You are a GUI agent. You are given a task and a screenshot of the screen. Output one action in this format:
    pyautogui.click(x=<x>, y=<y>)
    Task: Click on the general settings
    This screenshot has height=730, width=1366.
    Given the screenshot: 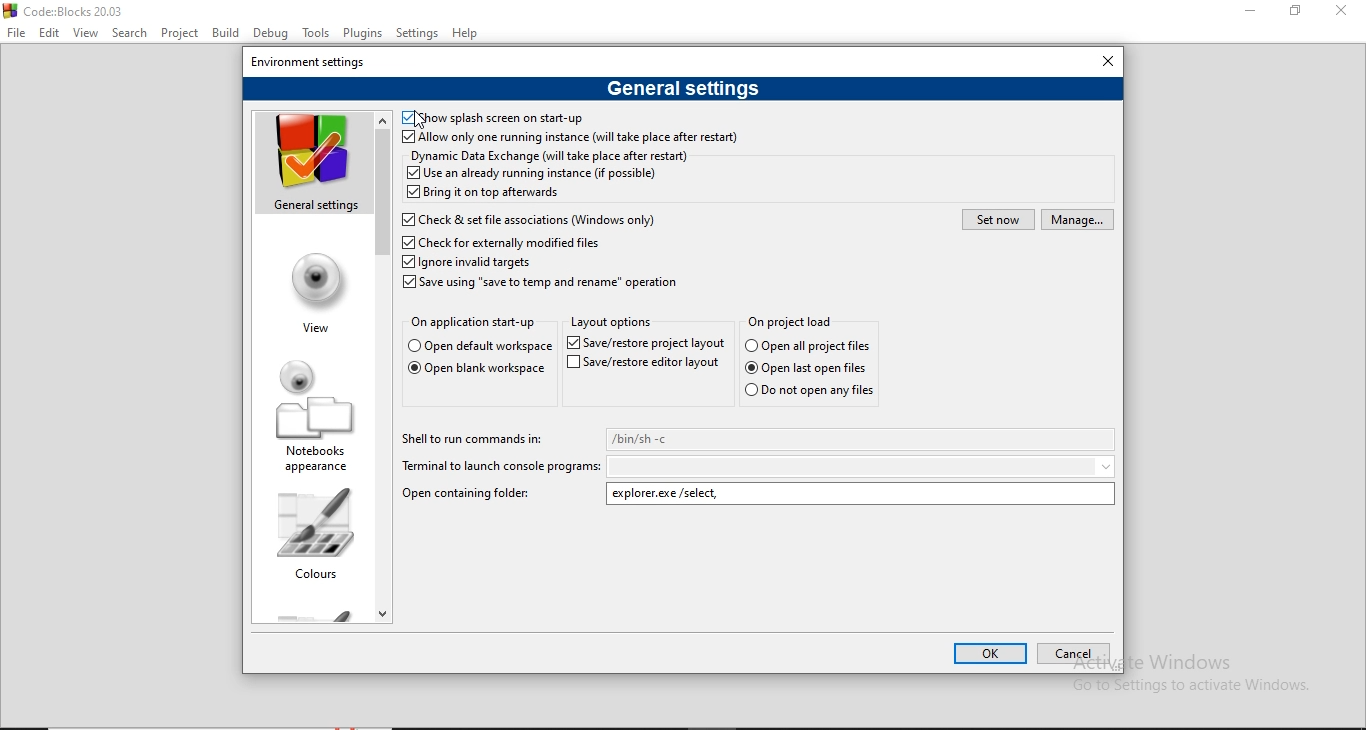 What is the action you would take?
    pyautogui.click(x=311, y=163)
    